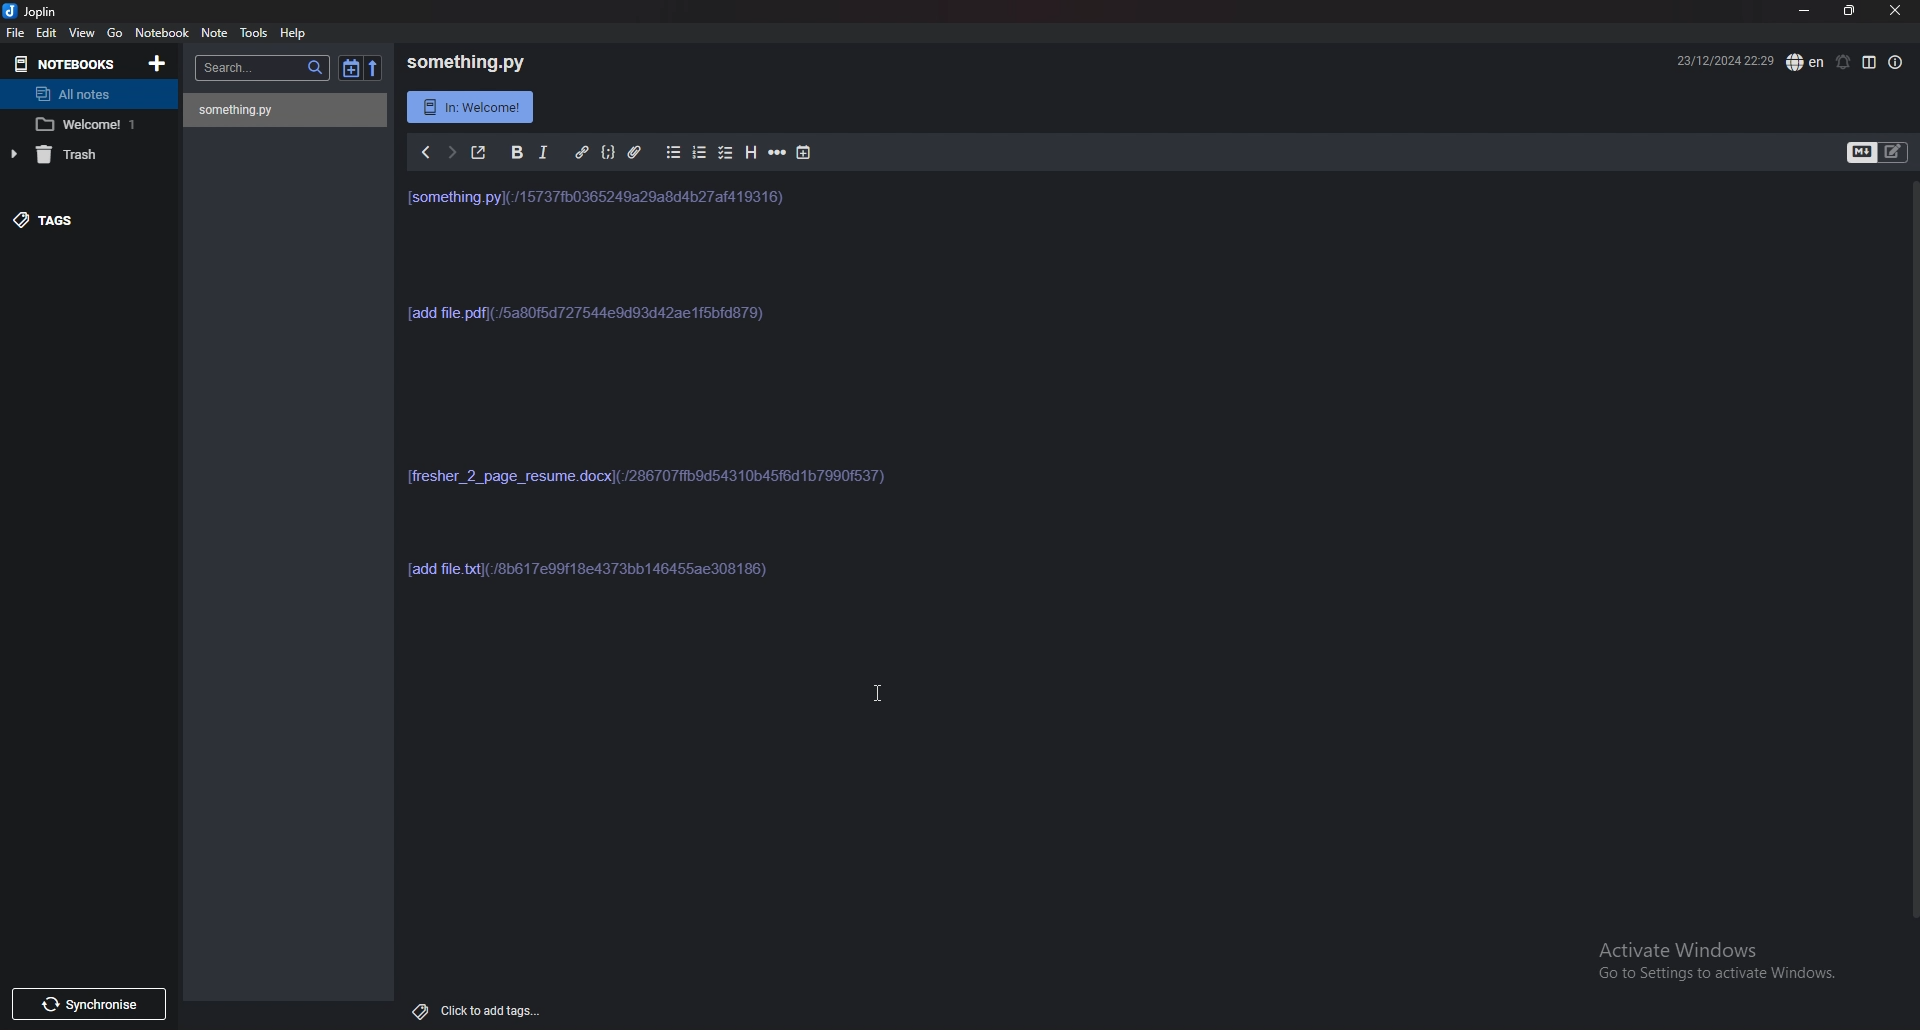  What do you see at coordinates (160, 63) in the screenshot?
I see `Add notebooks` at bounding box center [160, 63].